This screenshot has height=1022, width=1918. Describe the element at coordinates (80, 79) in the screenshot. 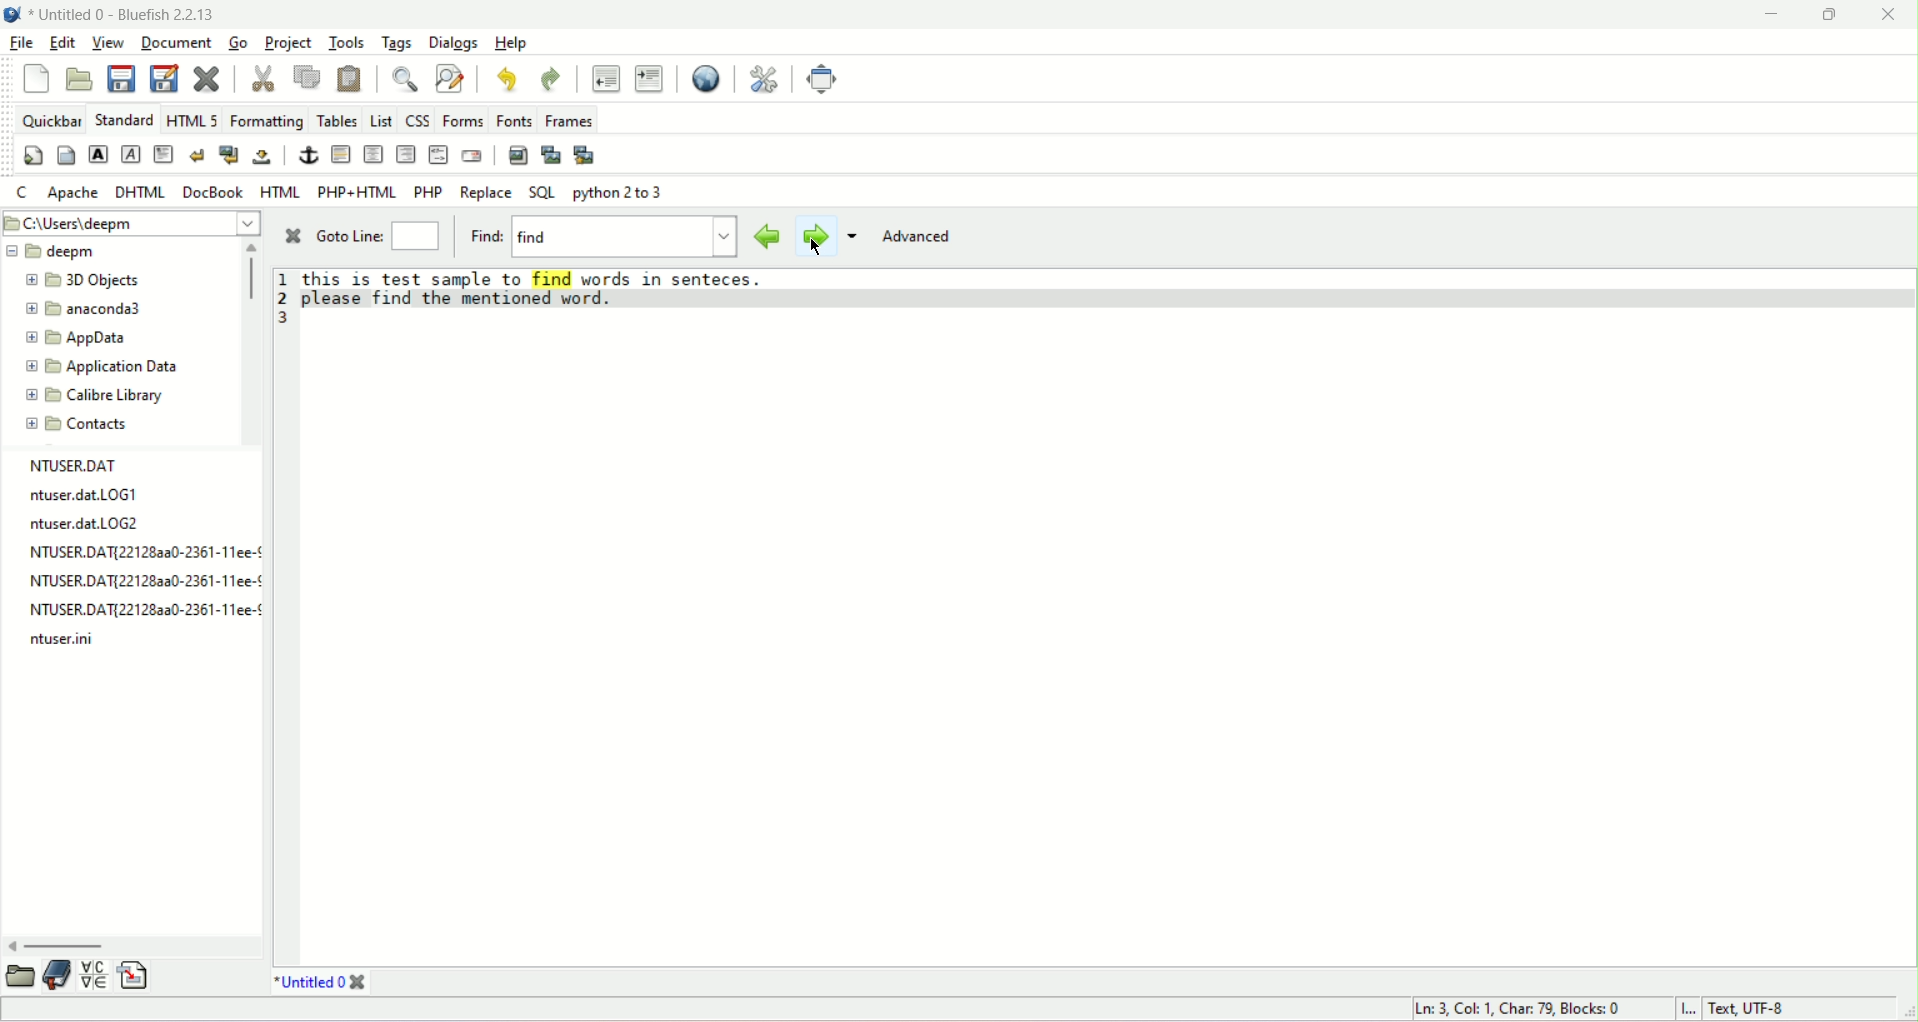

I see `open` at that location.